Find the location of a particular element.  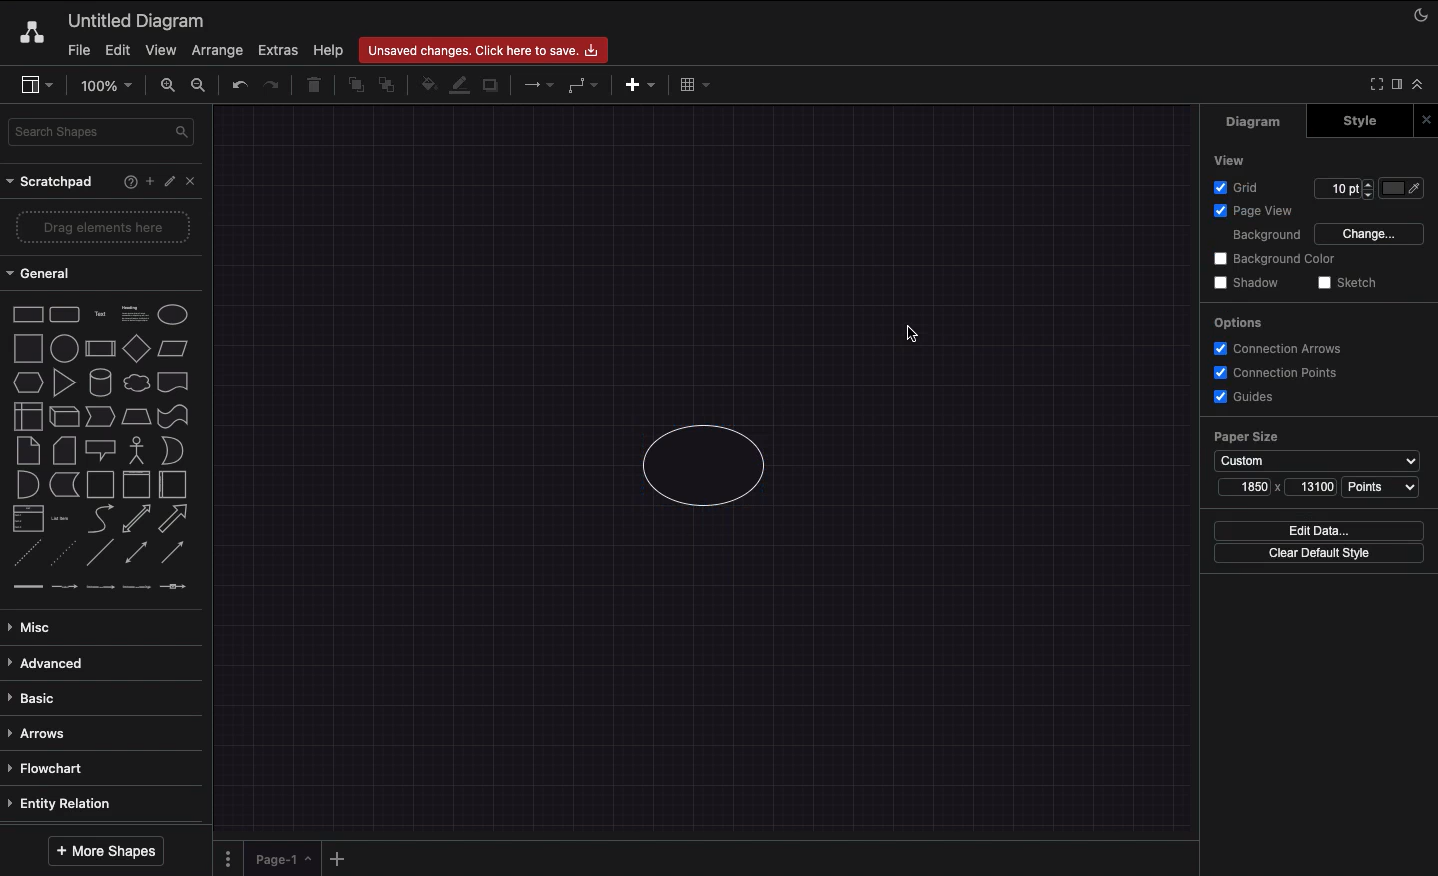

Points is located at coordinates (1381, 487).